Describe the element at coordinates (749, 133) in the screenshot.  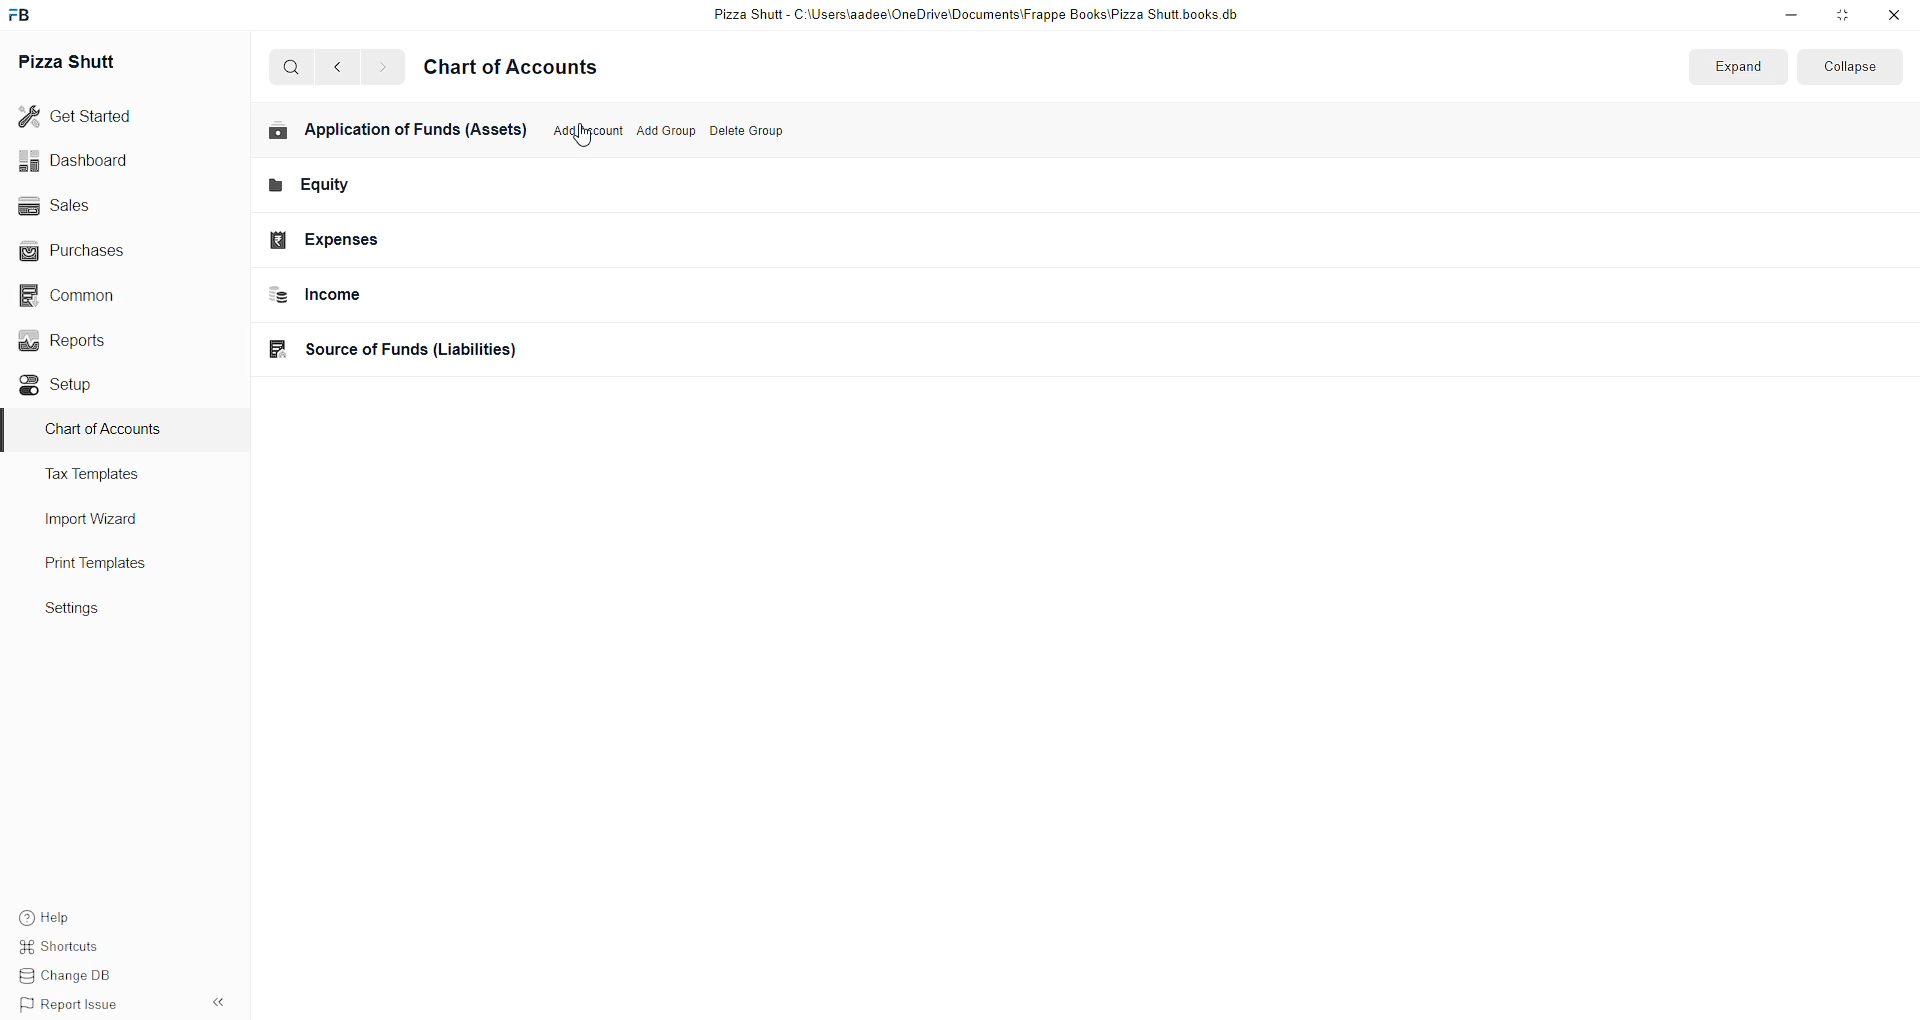
I see `Delete Group button` at that location.